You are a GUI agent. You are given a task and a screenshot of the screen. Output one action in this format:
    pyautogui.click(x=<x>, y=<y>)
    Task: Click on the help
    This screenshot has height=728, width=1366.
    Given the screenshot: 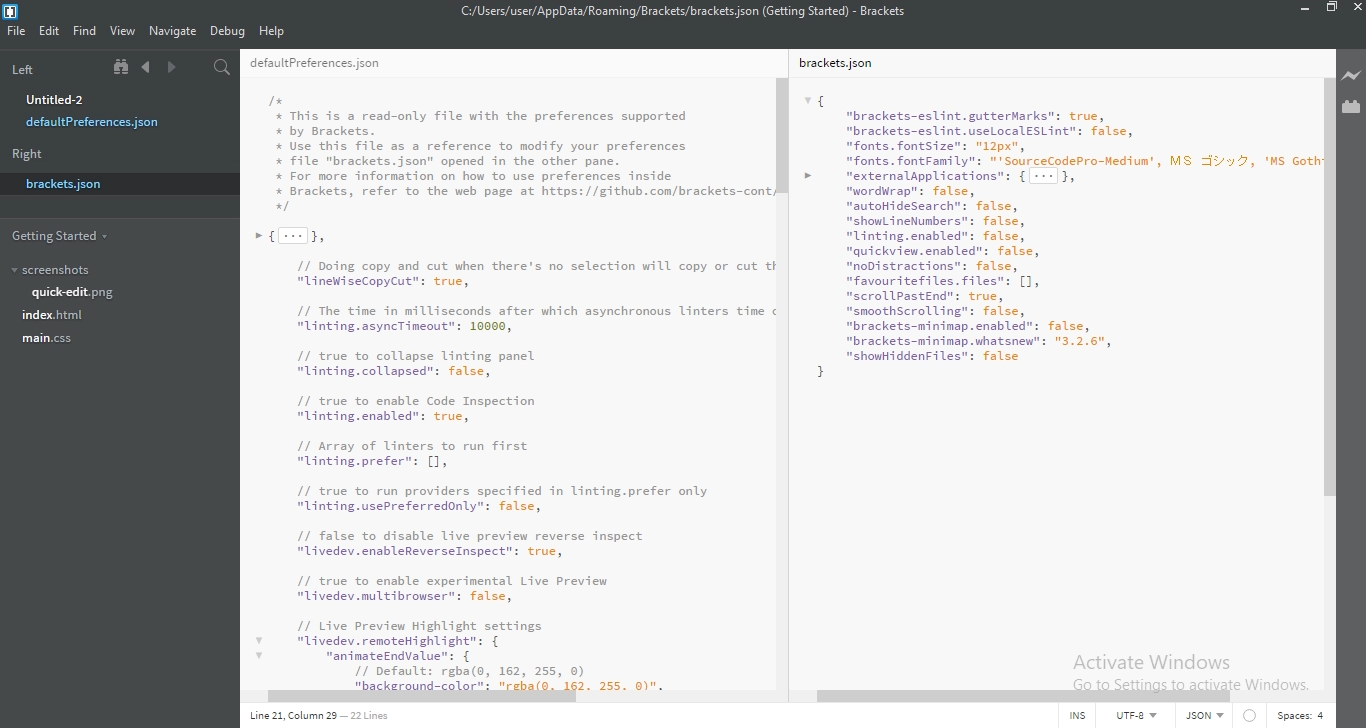 What is the action you would take?
    pyautogui.click(x=273, y=31)
    